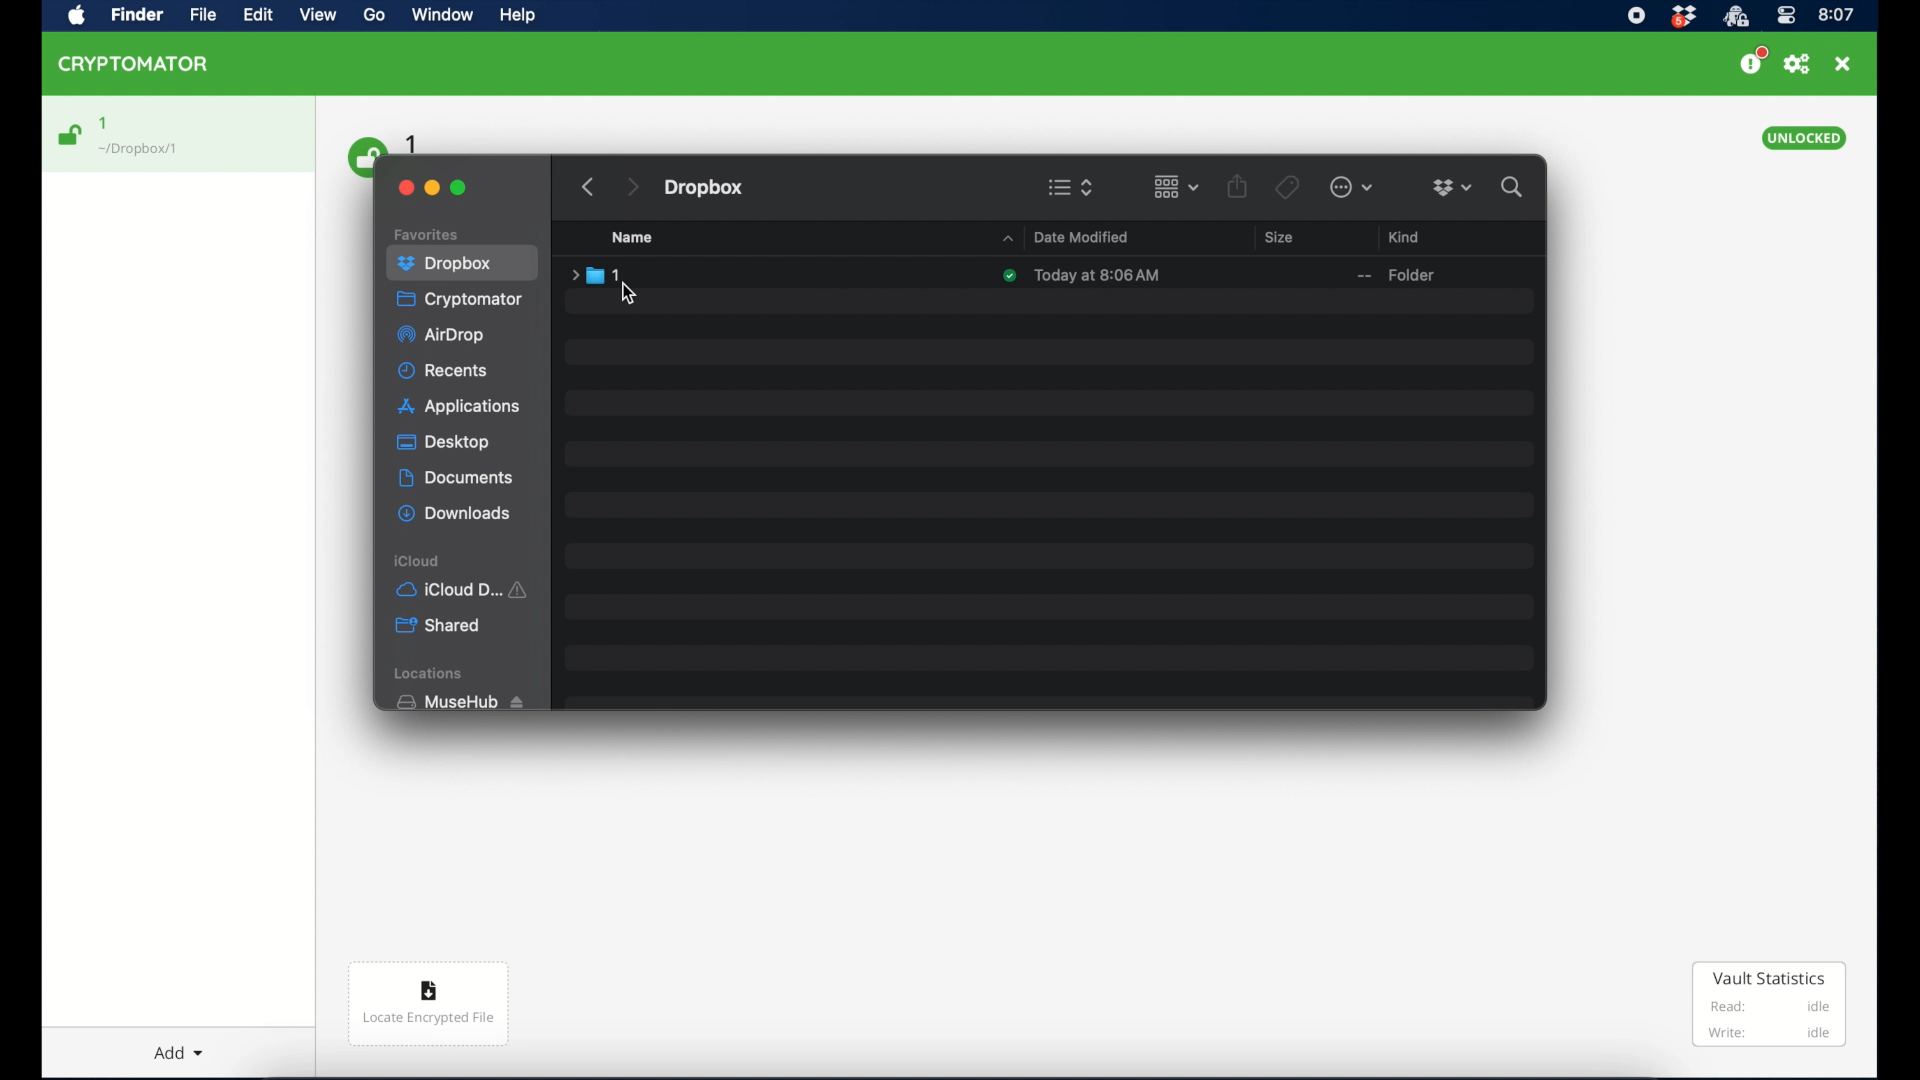  What do you see at coordinates (632, 237) in the screenshot?
I see `name` at bounding box center [632, 237].